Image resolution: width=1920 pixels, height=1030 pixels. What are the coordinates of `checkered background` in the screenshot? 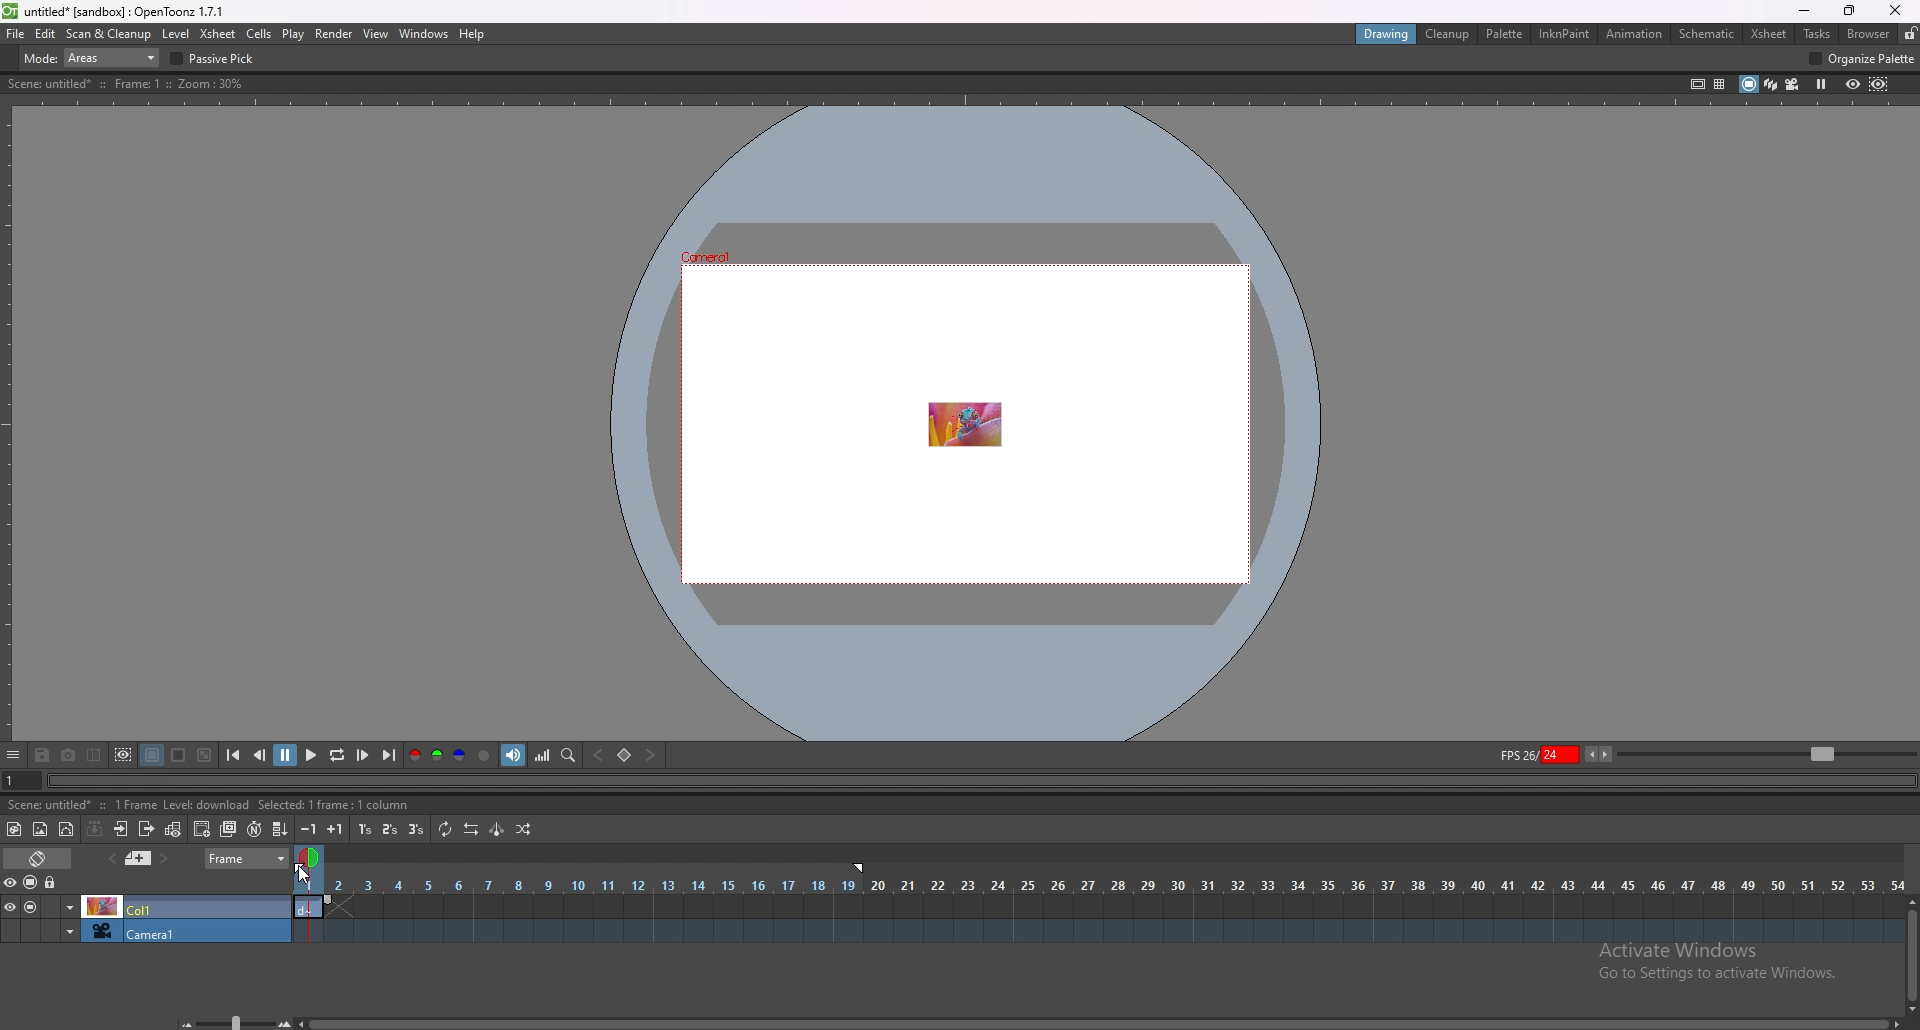 It's located at (206, 755).